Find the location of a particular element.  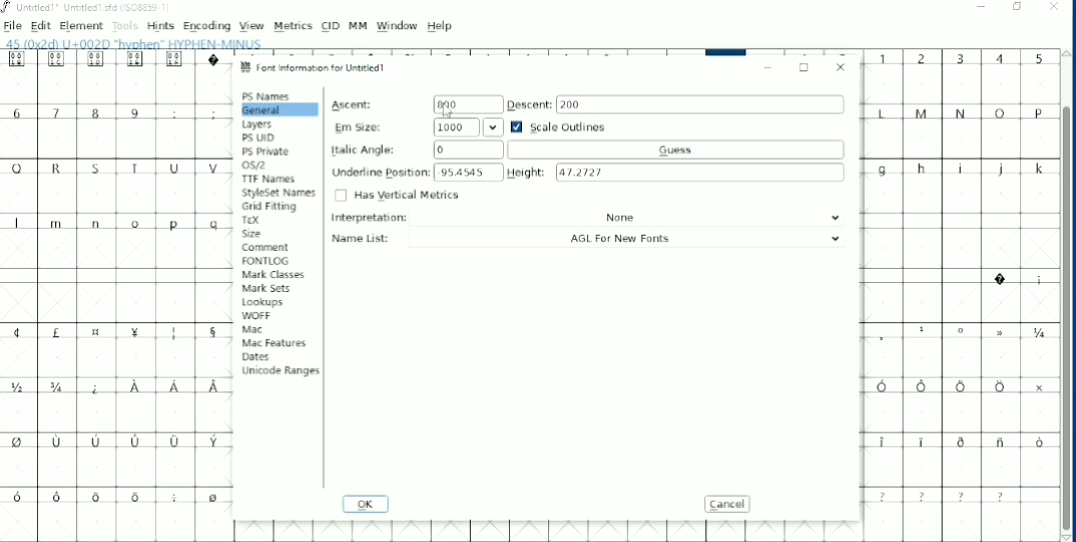

Ascent is located at coordinates (416, 105).